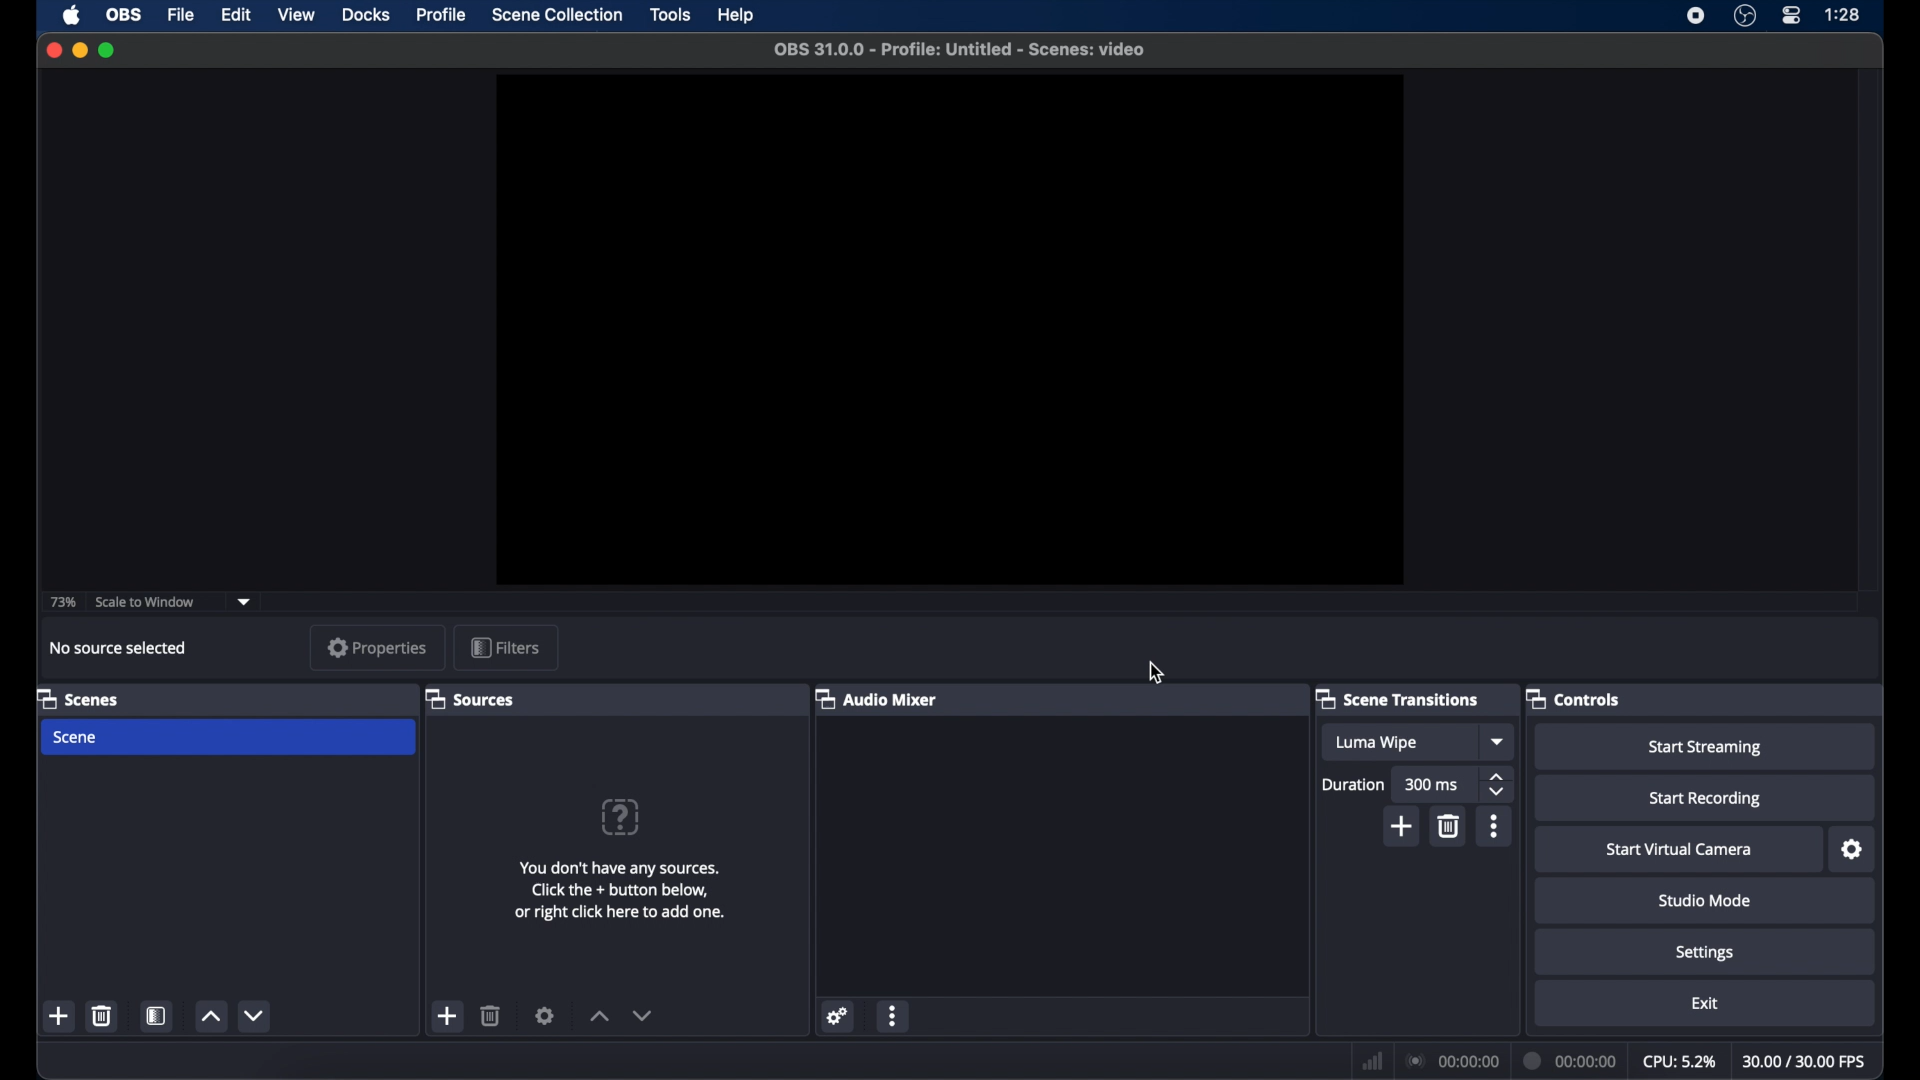 This screenshot has height=1080, width=1920. What do you see at coordinates (377, 647) in the screenshot?
I see `properties` at bounding box center [377, 647].